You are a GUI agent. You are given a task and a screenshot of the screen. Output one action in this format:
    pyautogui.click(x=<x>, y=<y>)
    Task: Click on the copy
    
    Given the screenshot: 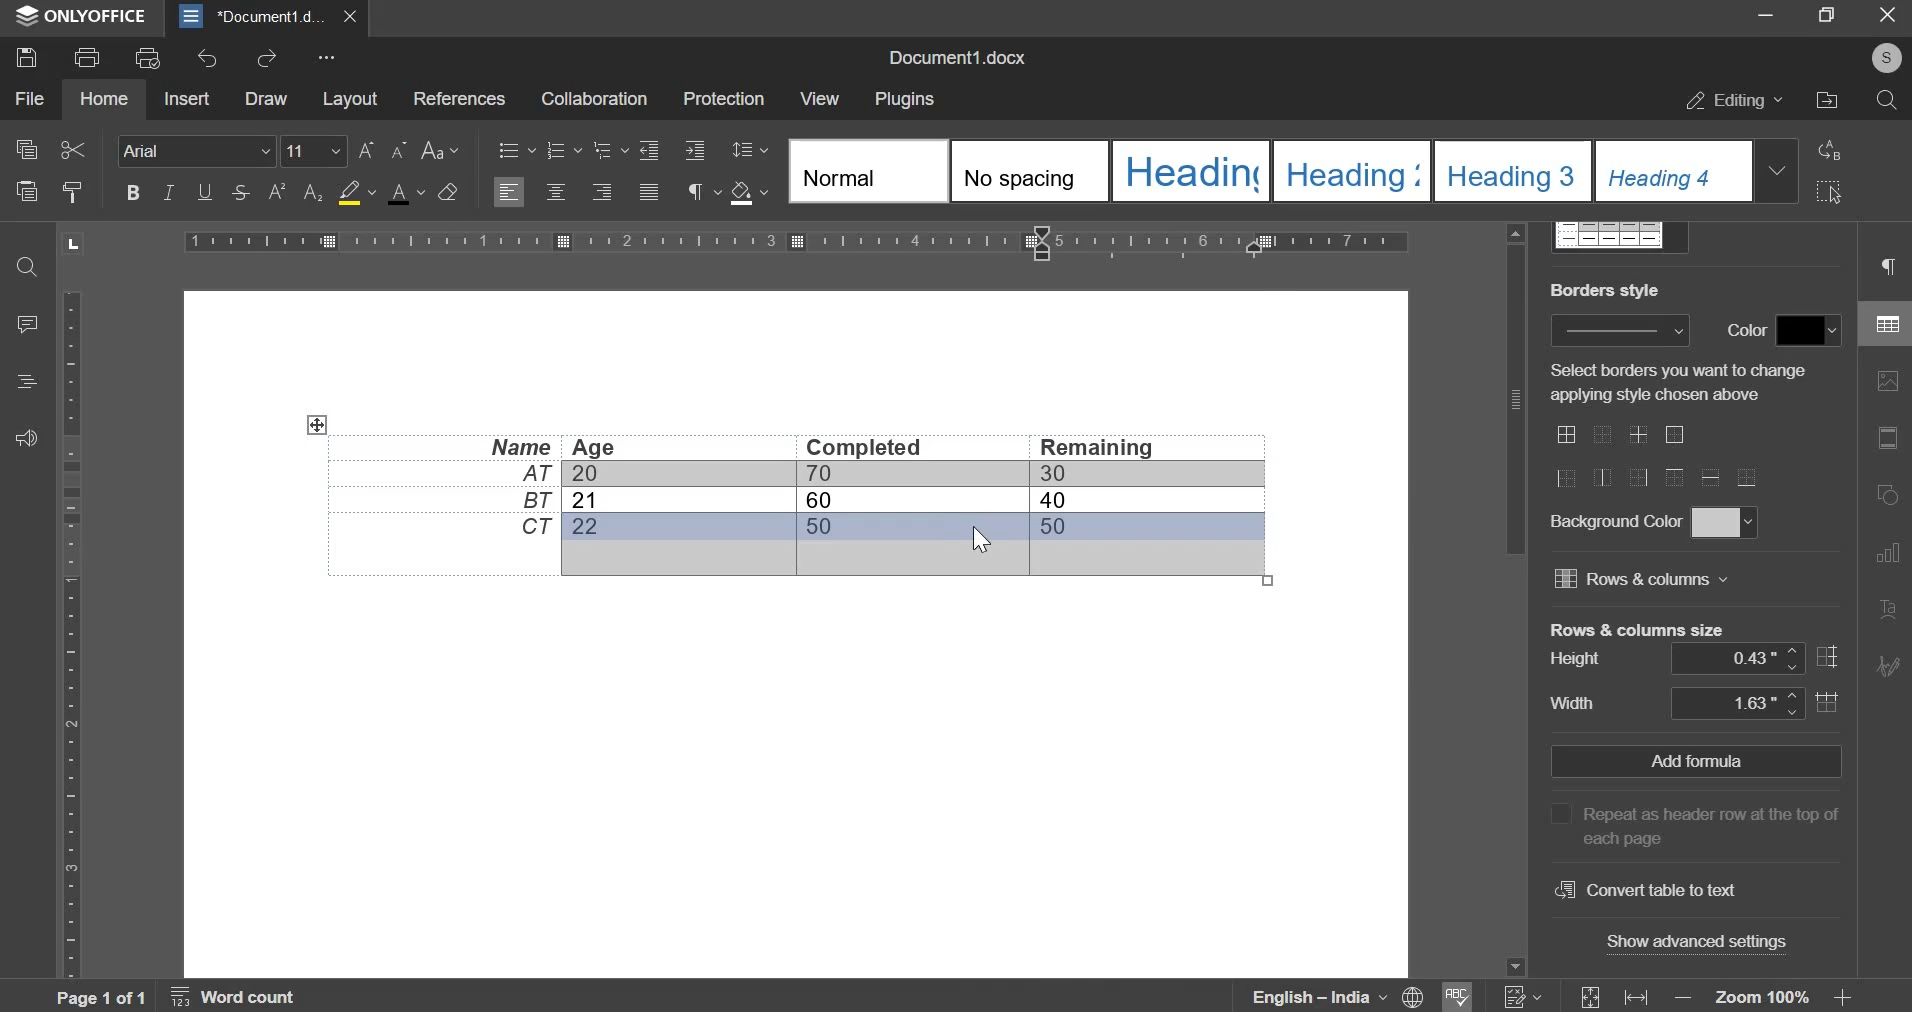 What is the action you would take?
    pyautogui.click(x=24, y=150)
    